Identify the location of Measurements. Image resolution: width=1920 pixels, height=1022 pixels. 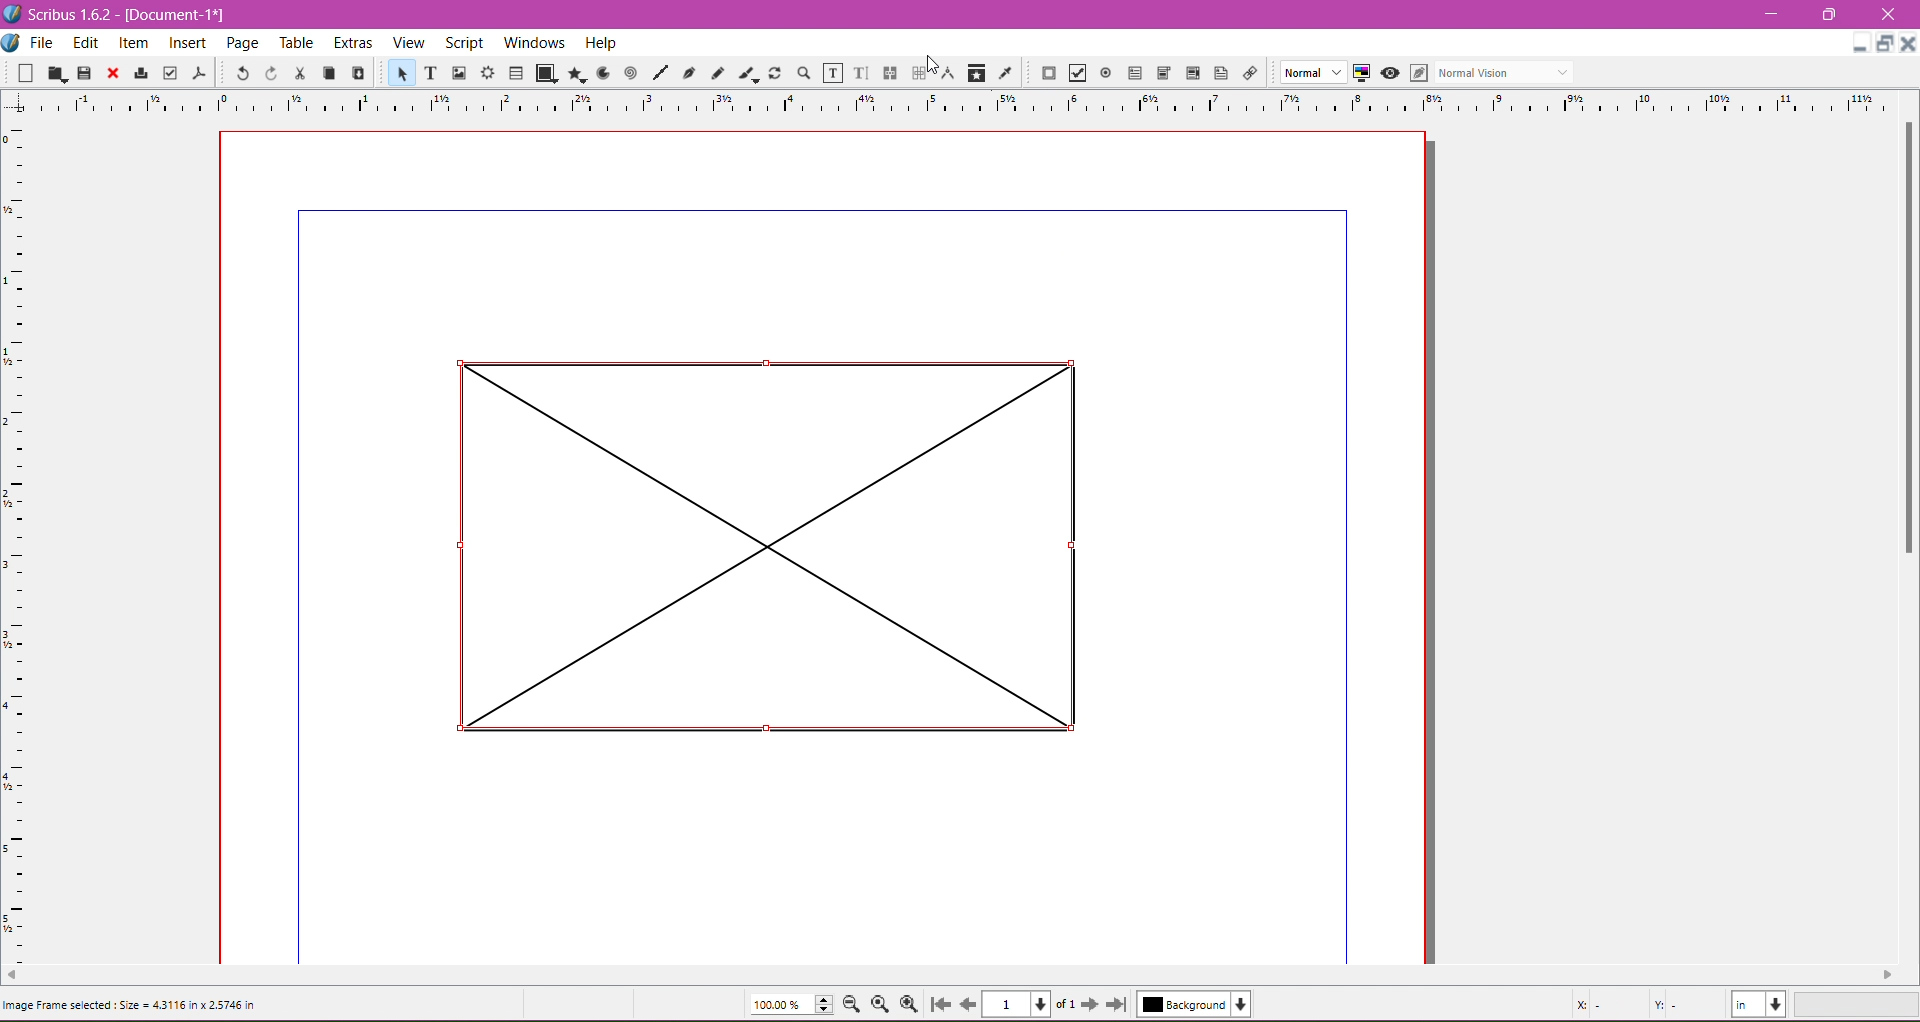
(948, 73).